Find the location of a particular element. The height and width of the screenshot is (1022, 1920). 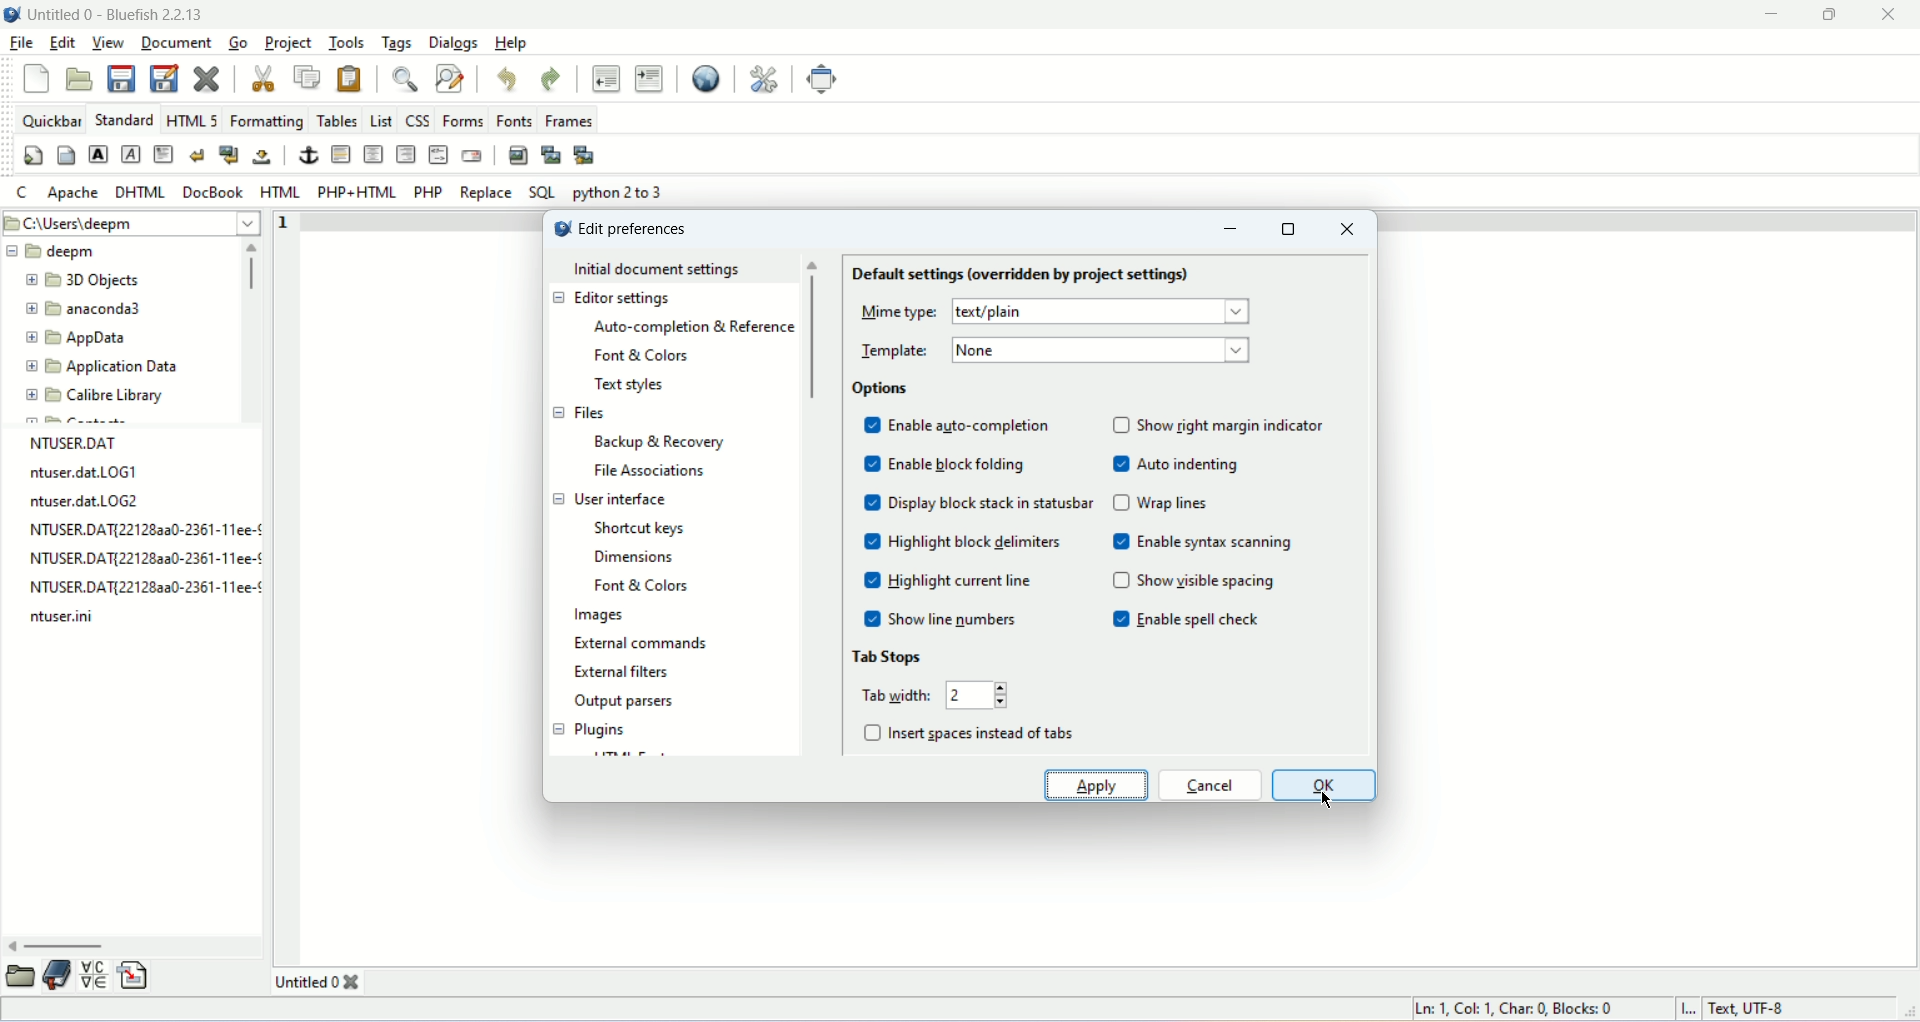

vertical scroll bar is located at coordinates (816, 335).